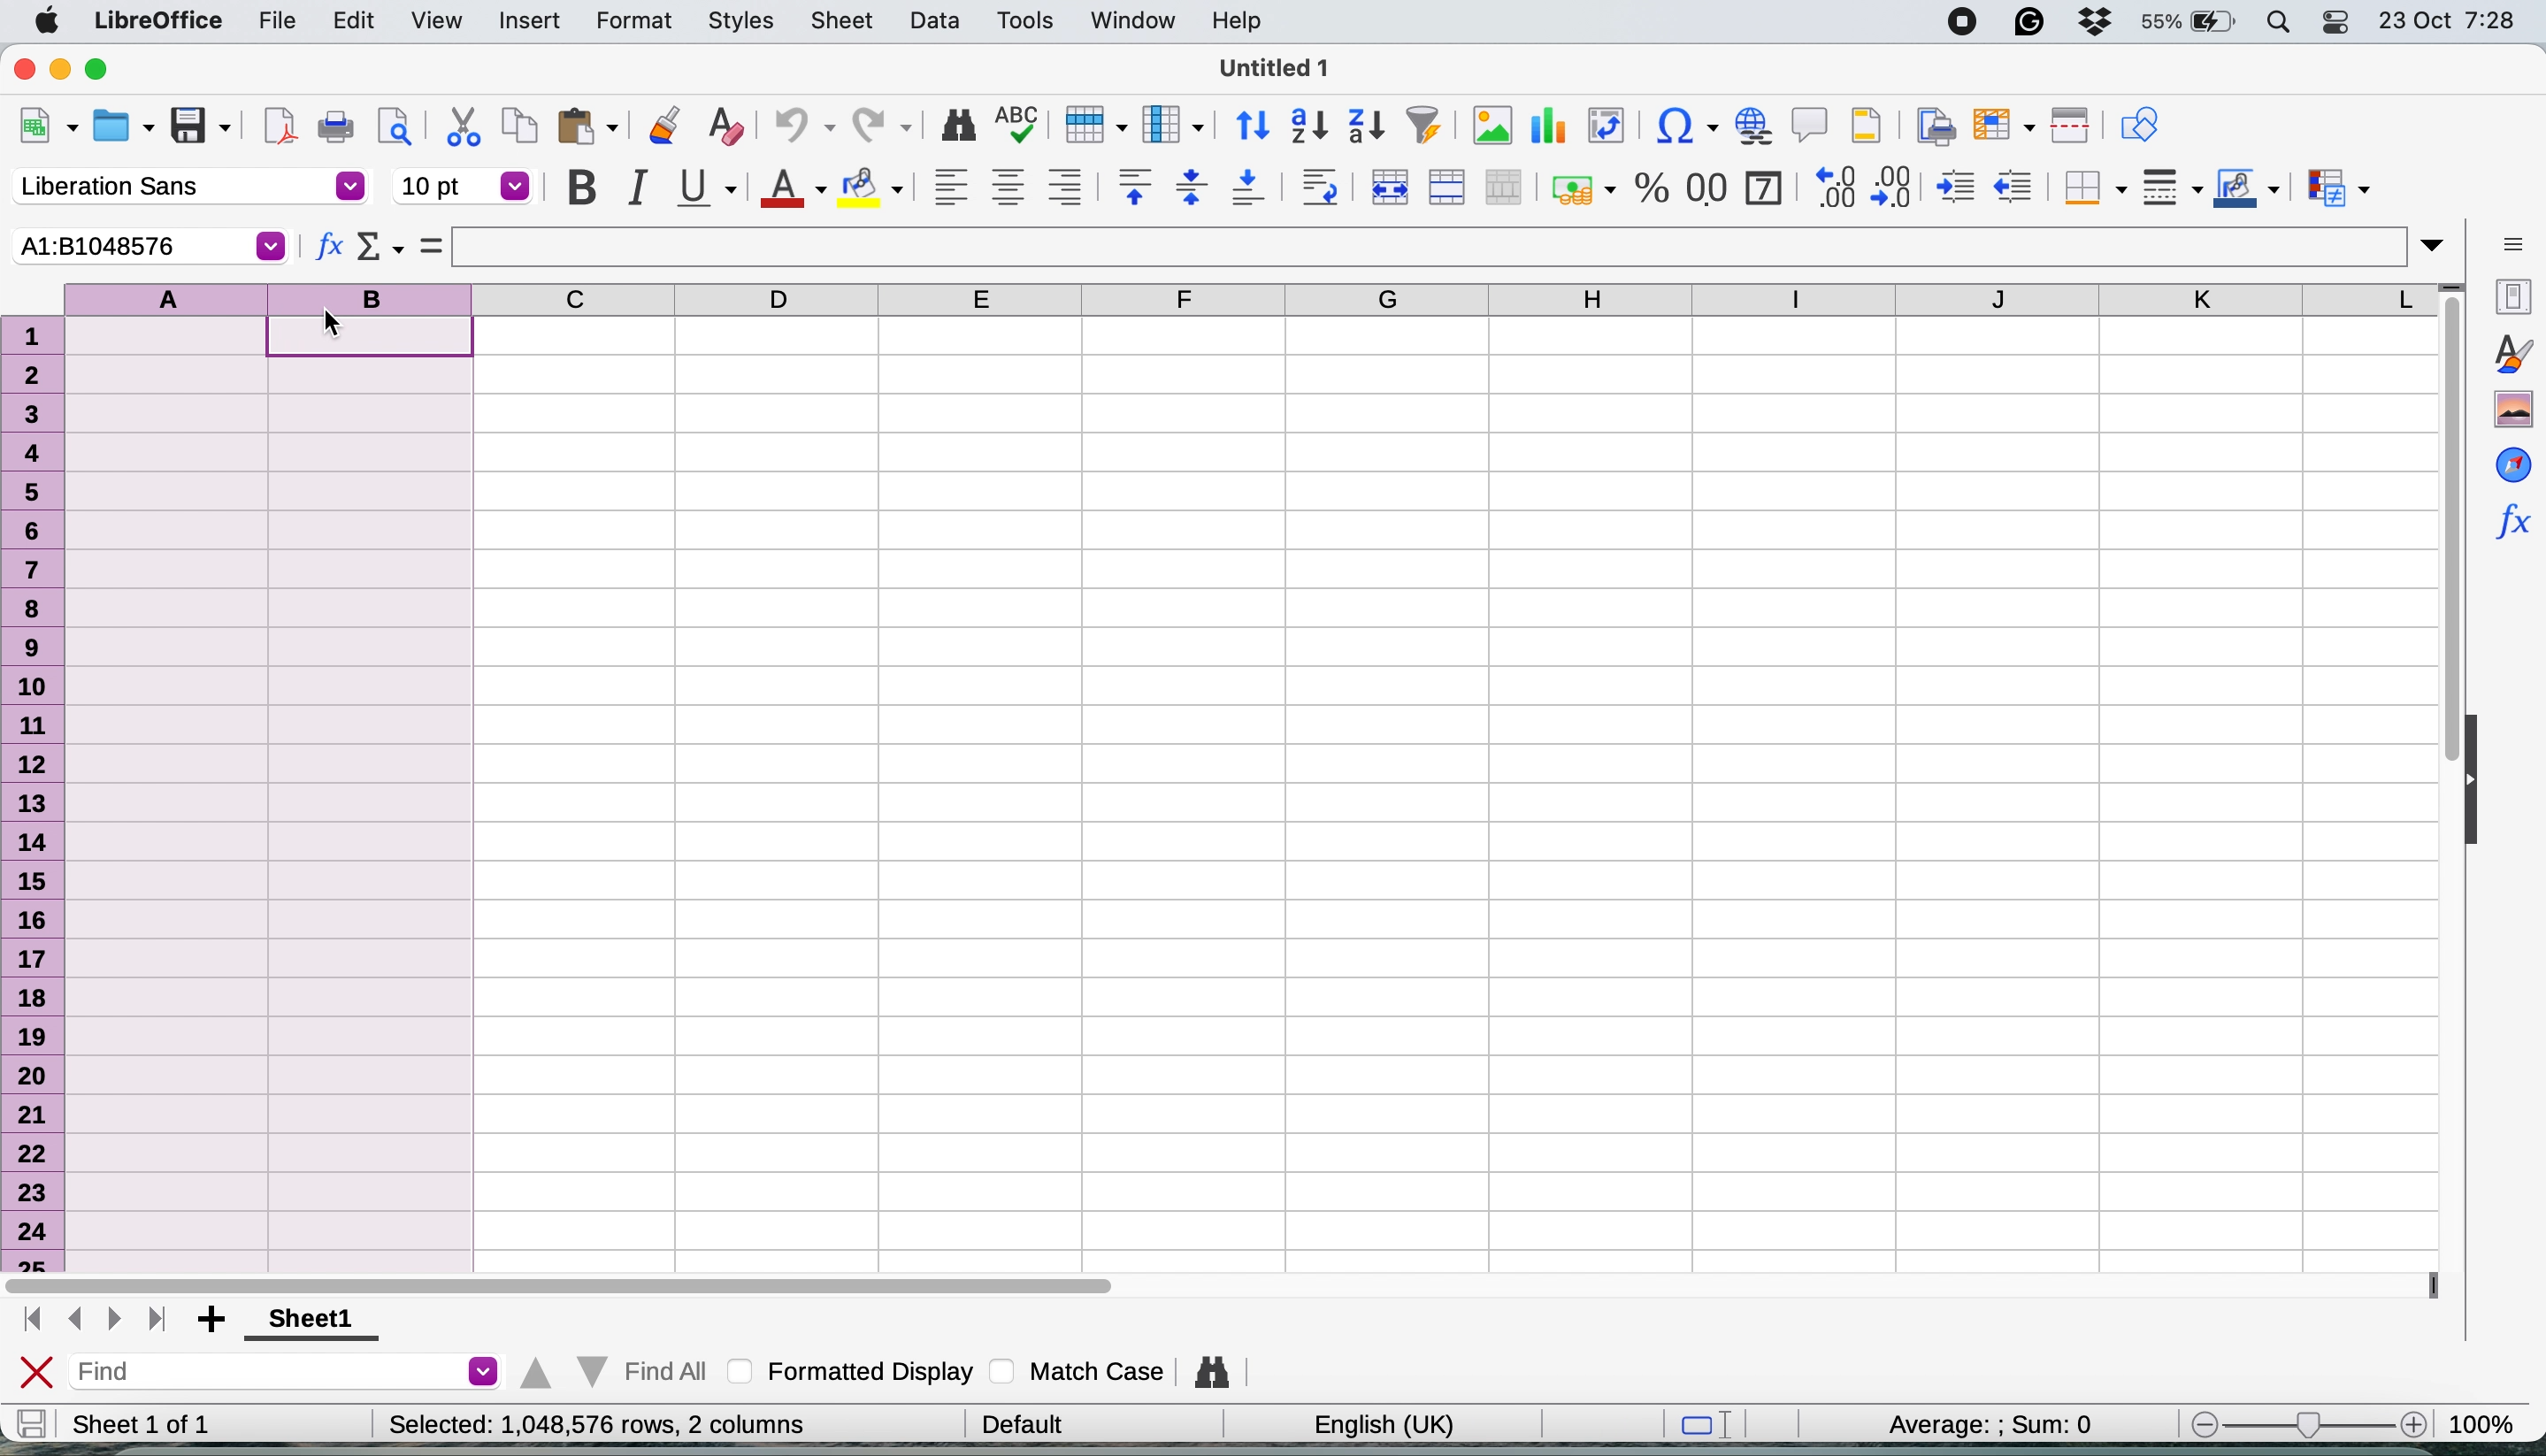 The height and width of the screenshot is (1456, 2546). What do you see at coordinates (1390, 188) in the screenshot?
I see `merge and center or unmerge` at bounding box center [1390, 188].